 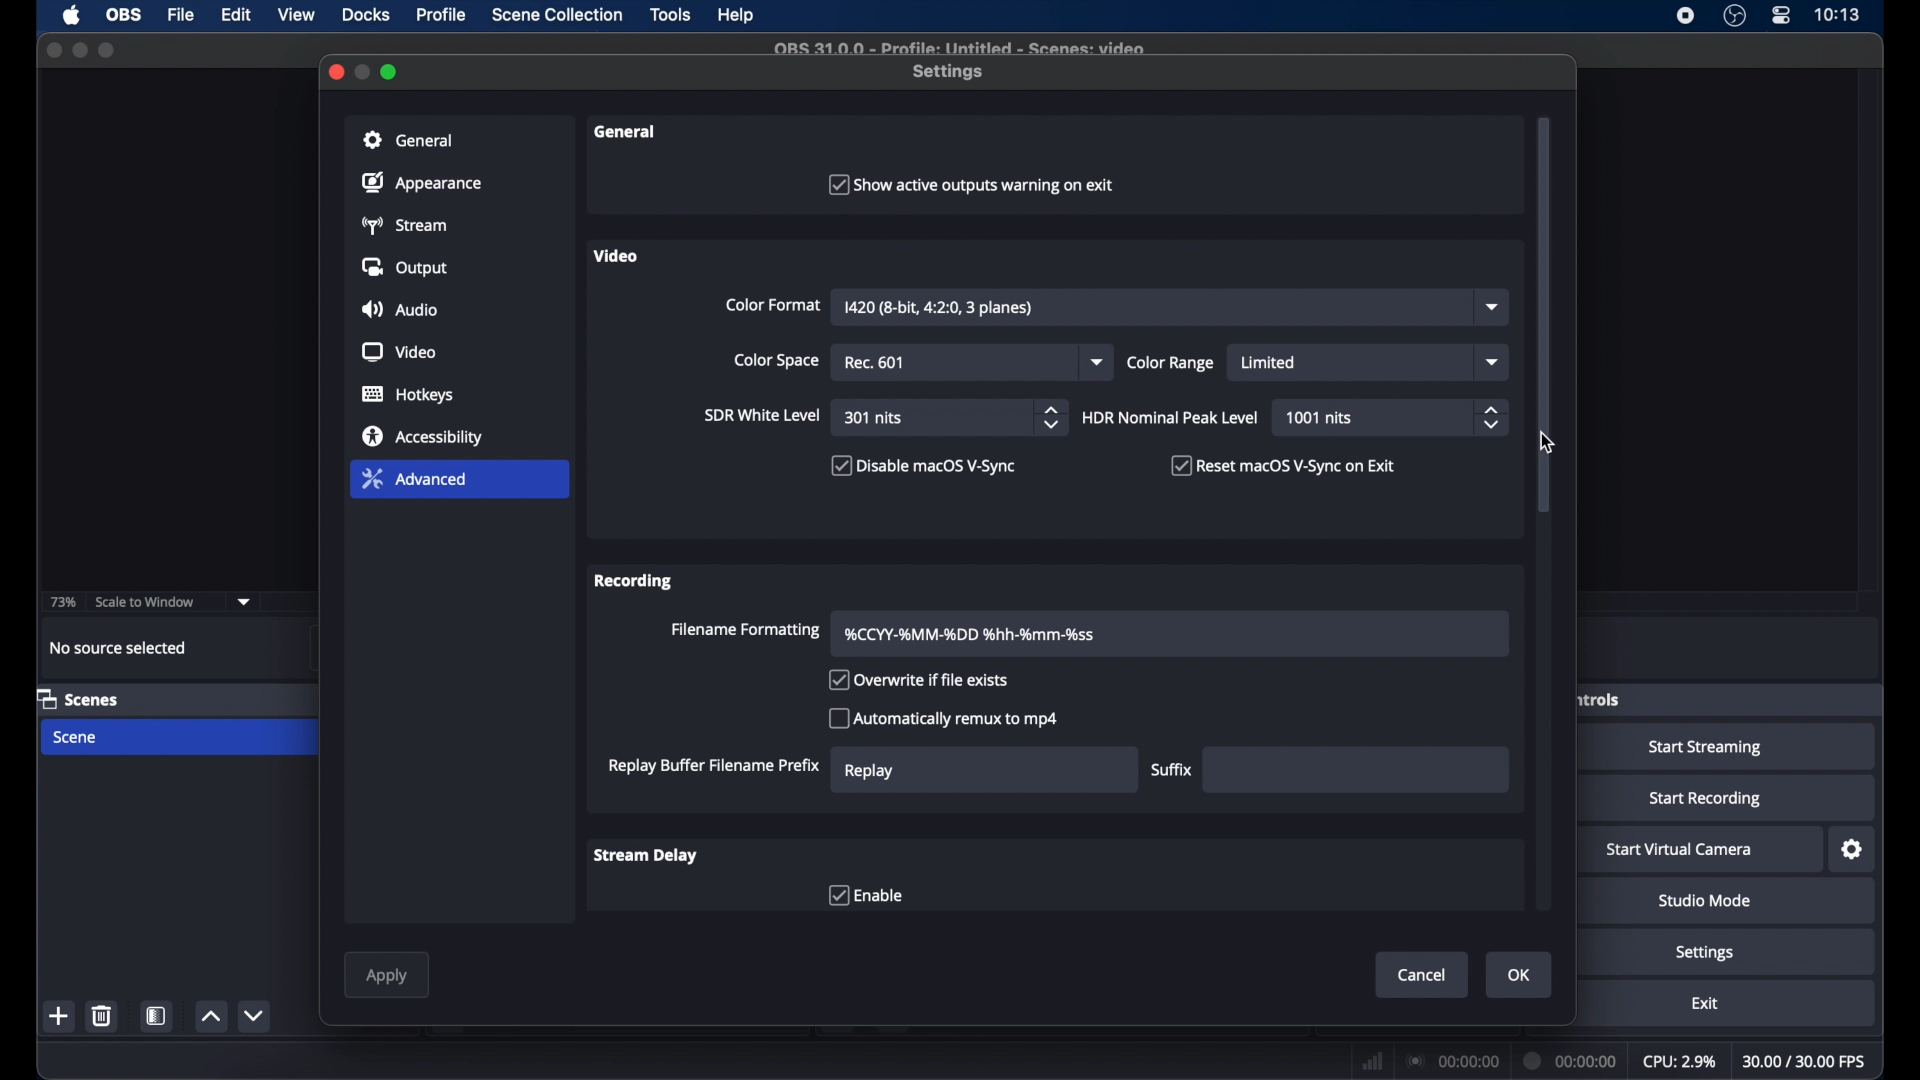 What do you see at coordinates (407, 267) in the screenshot?
I see `output` at bounding box center [407, 267].